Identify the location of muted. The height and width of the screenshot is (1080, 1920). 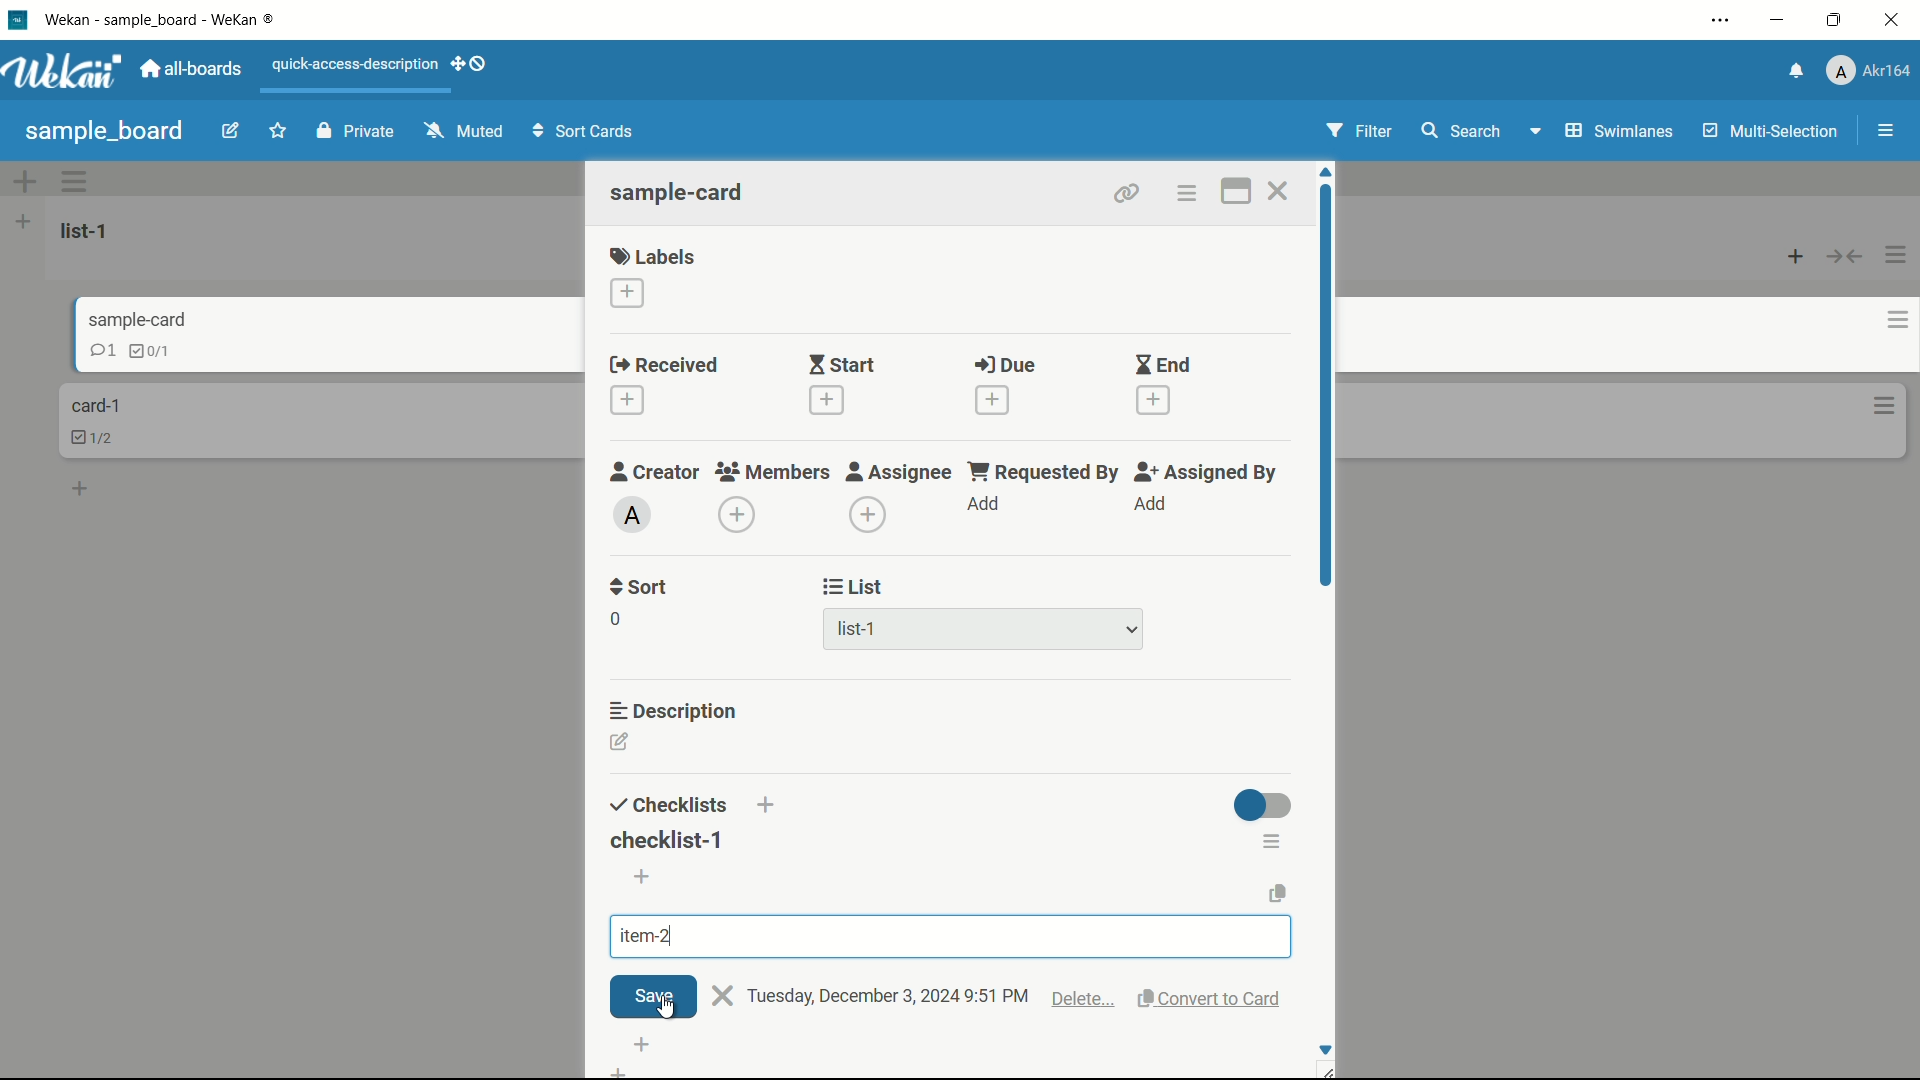
(466, 131).